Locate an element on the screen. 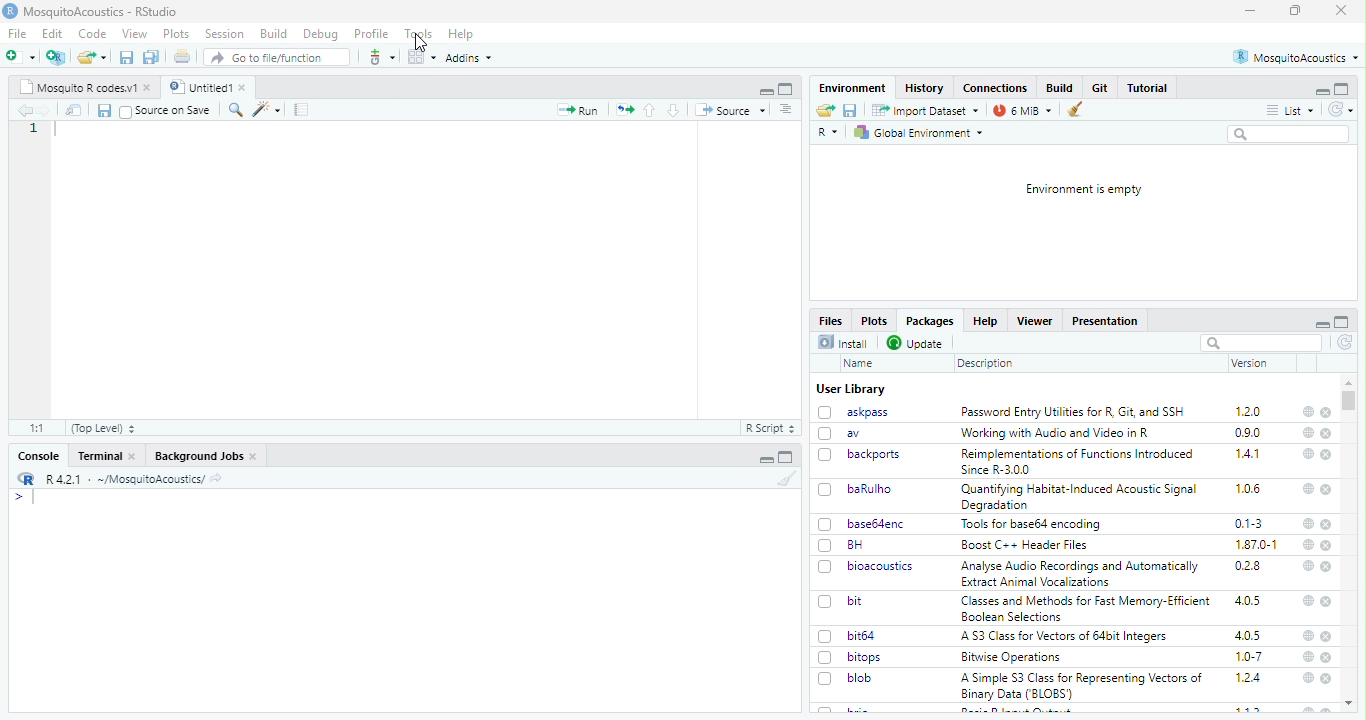  save is located at coordinates (127, 58).